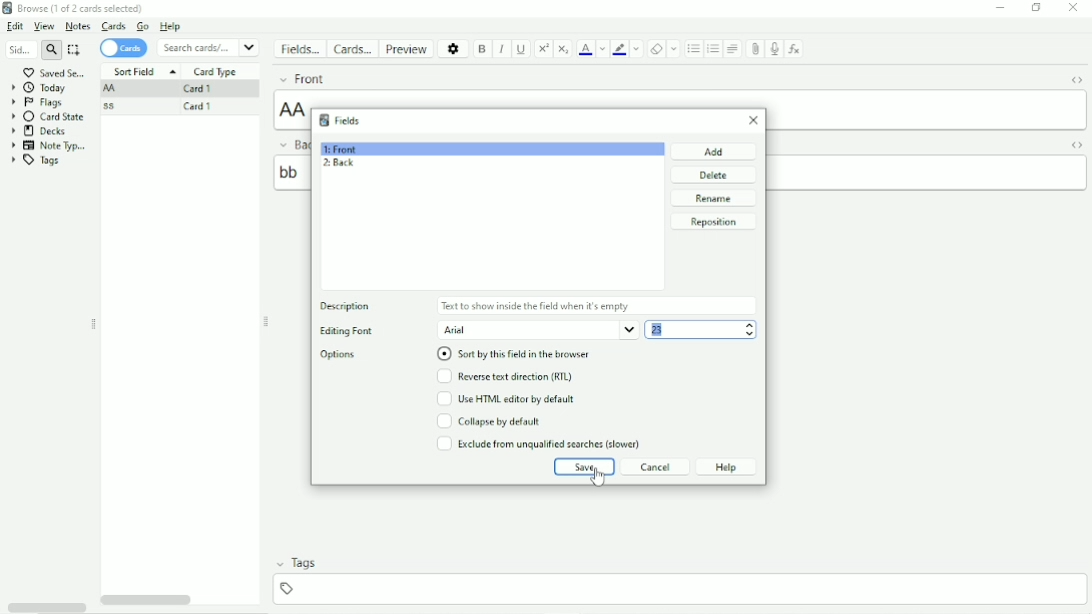 The image size is (1092, 614). Describe the element at coordinates (716, 199) in the screenshot. I see `Rename` at that location.